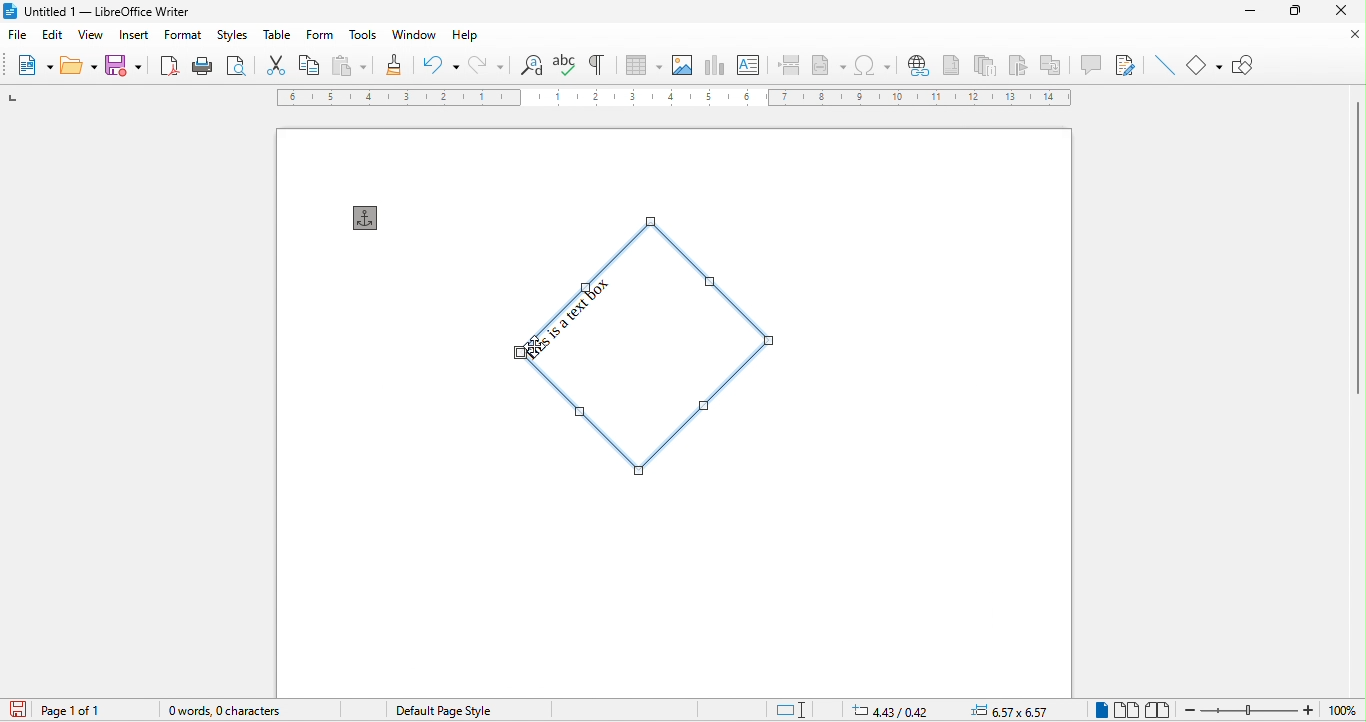 The image size is (1366, 722). I want to click on libreoffice logo, so click(10, 11).